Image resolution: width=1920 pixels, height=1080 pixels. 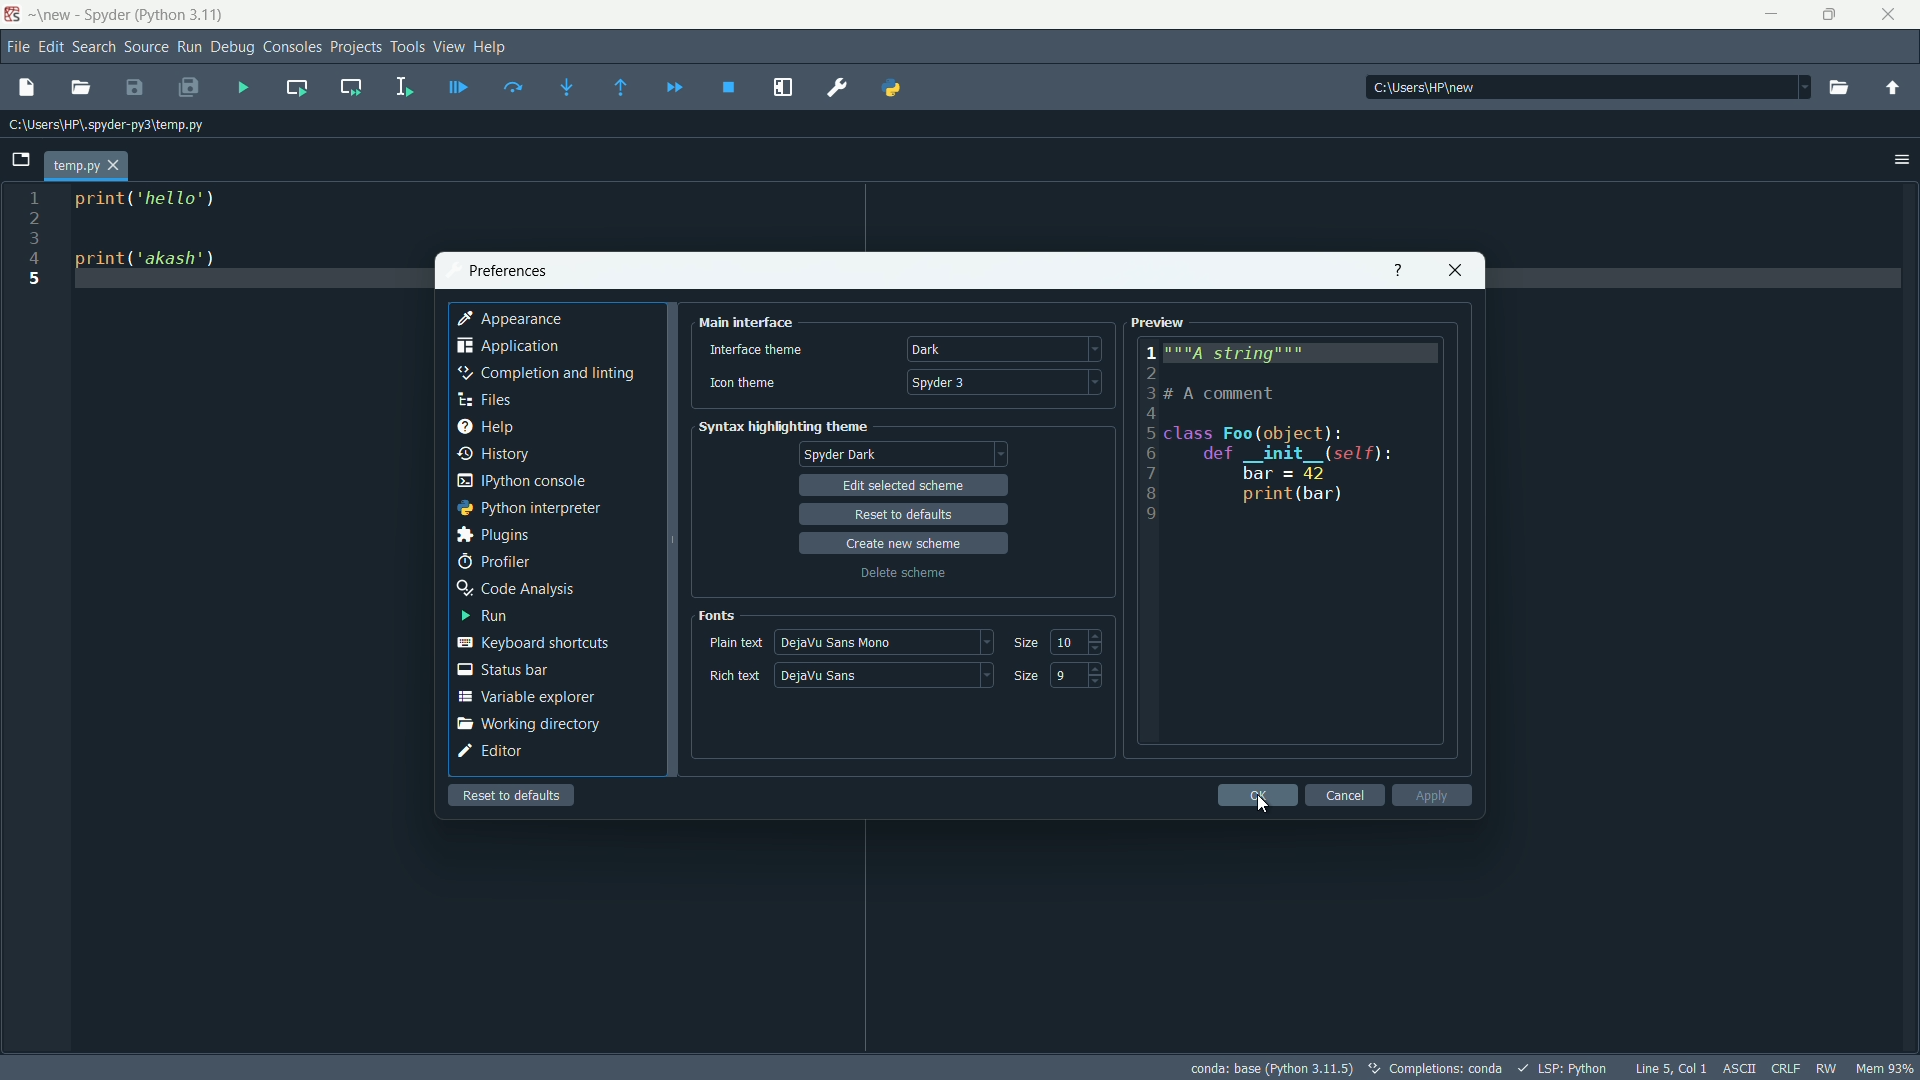 I want to click on run menu, so click(x=189, y=47).